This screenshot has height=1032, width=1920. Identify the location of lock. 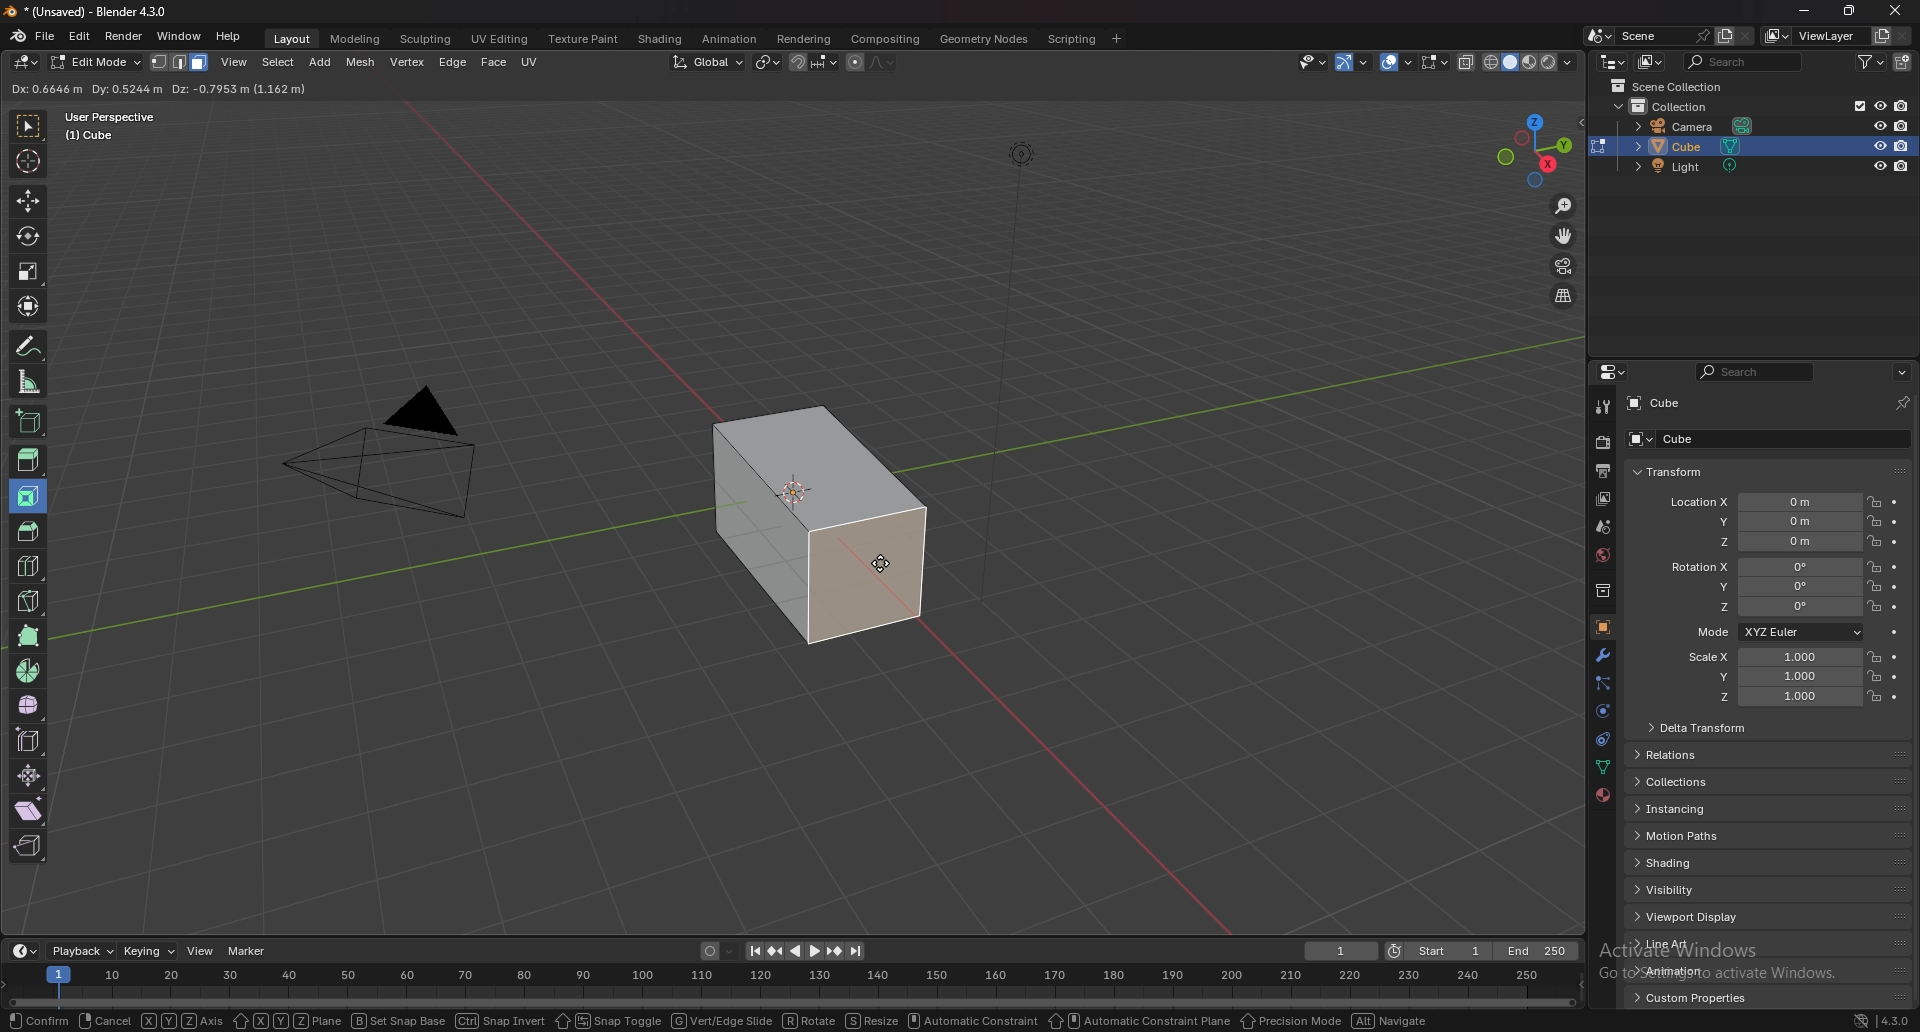
(1874, 501).